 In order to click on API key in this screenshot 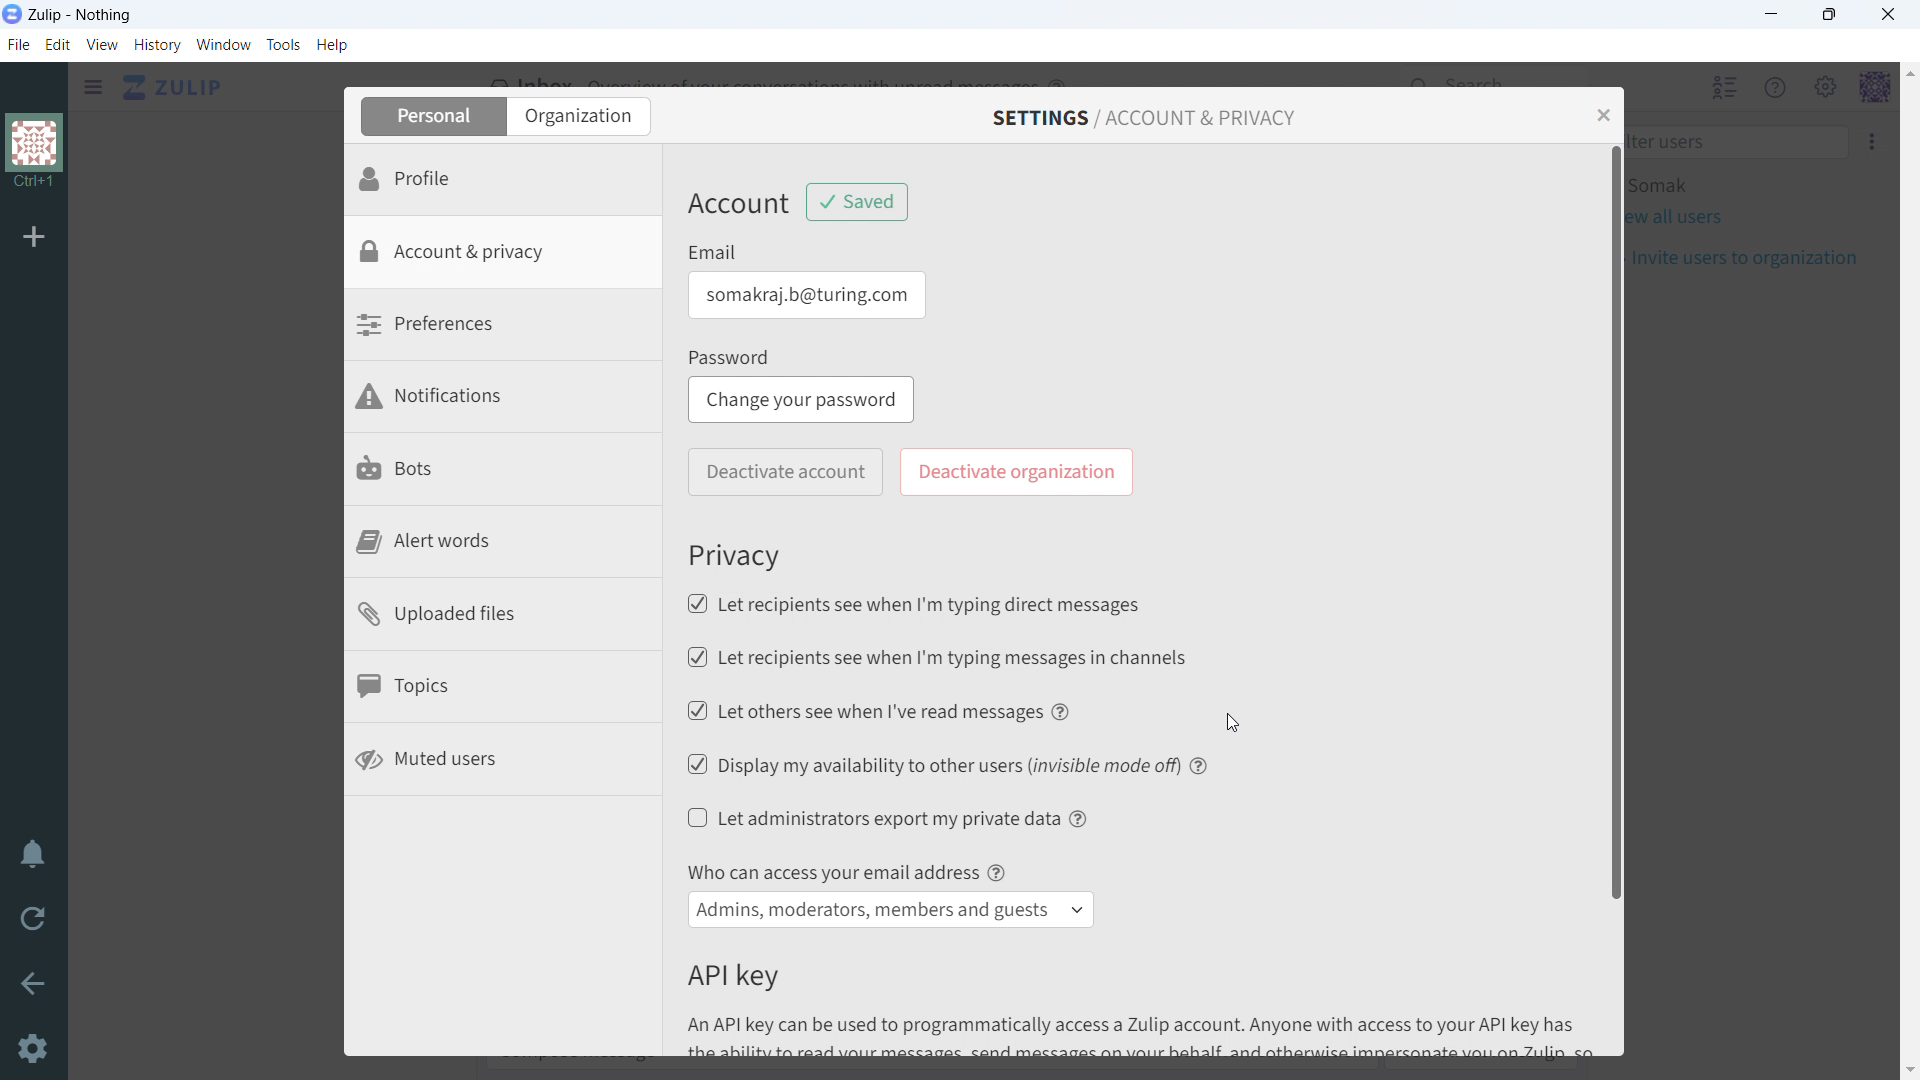, I will do `click(743, 976)`.